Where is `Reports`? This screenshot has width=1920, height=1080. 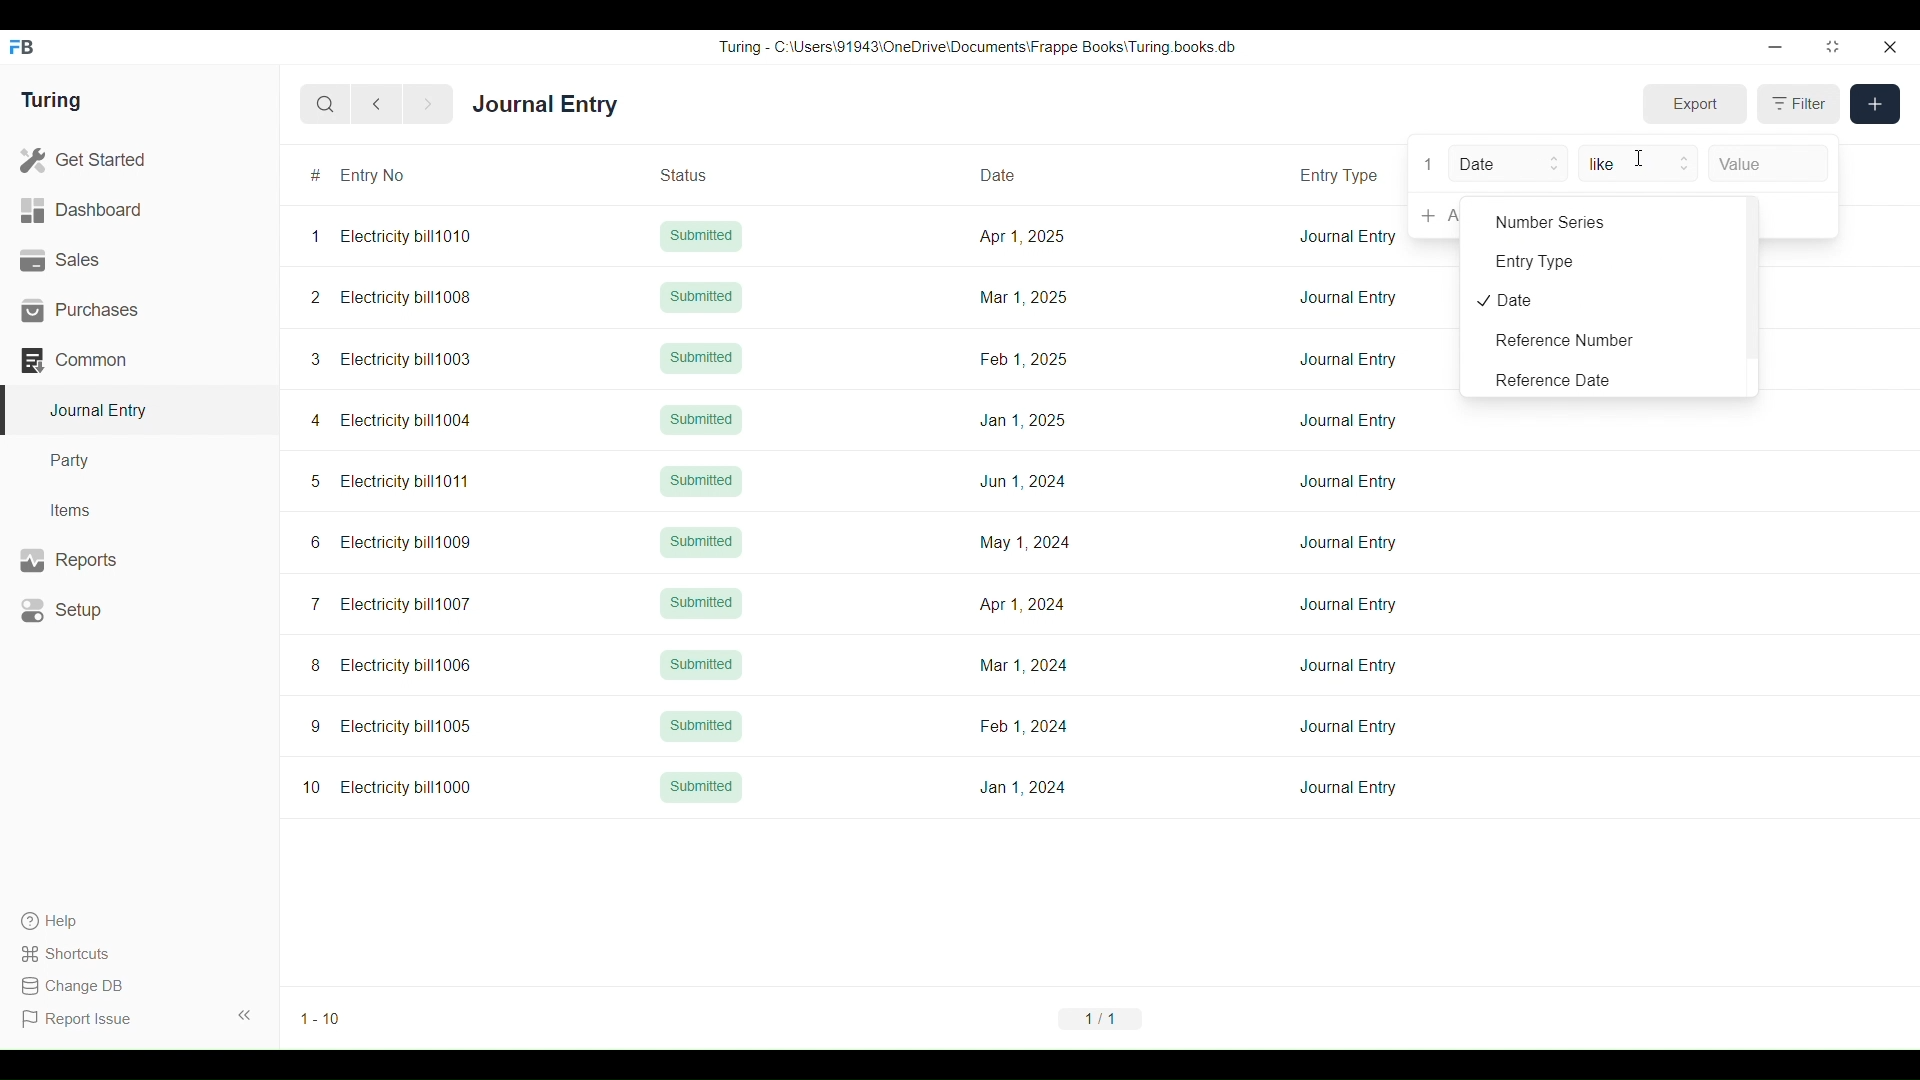 Reports is located at coordinates (141, 560).